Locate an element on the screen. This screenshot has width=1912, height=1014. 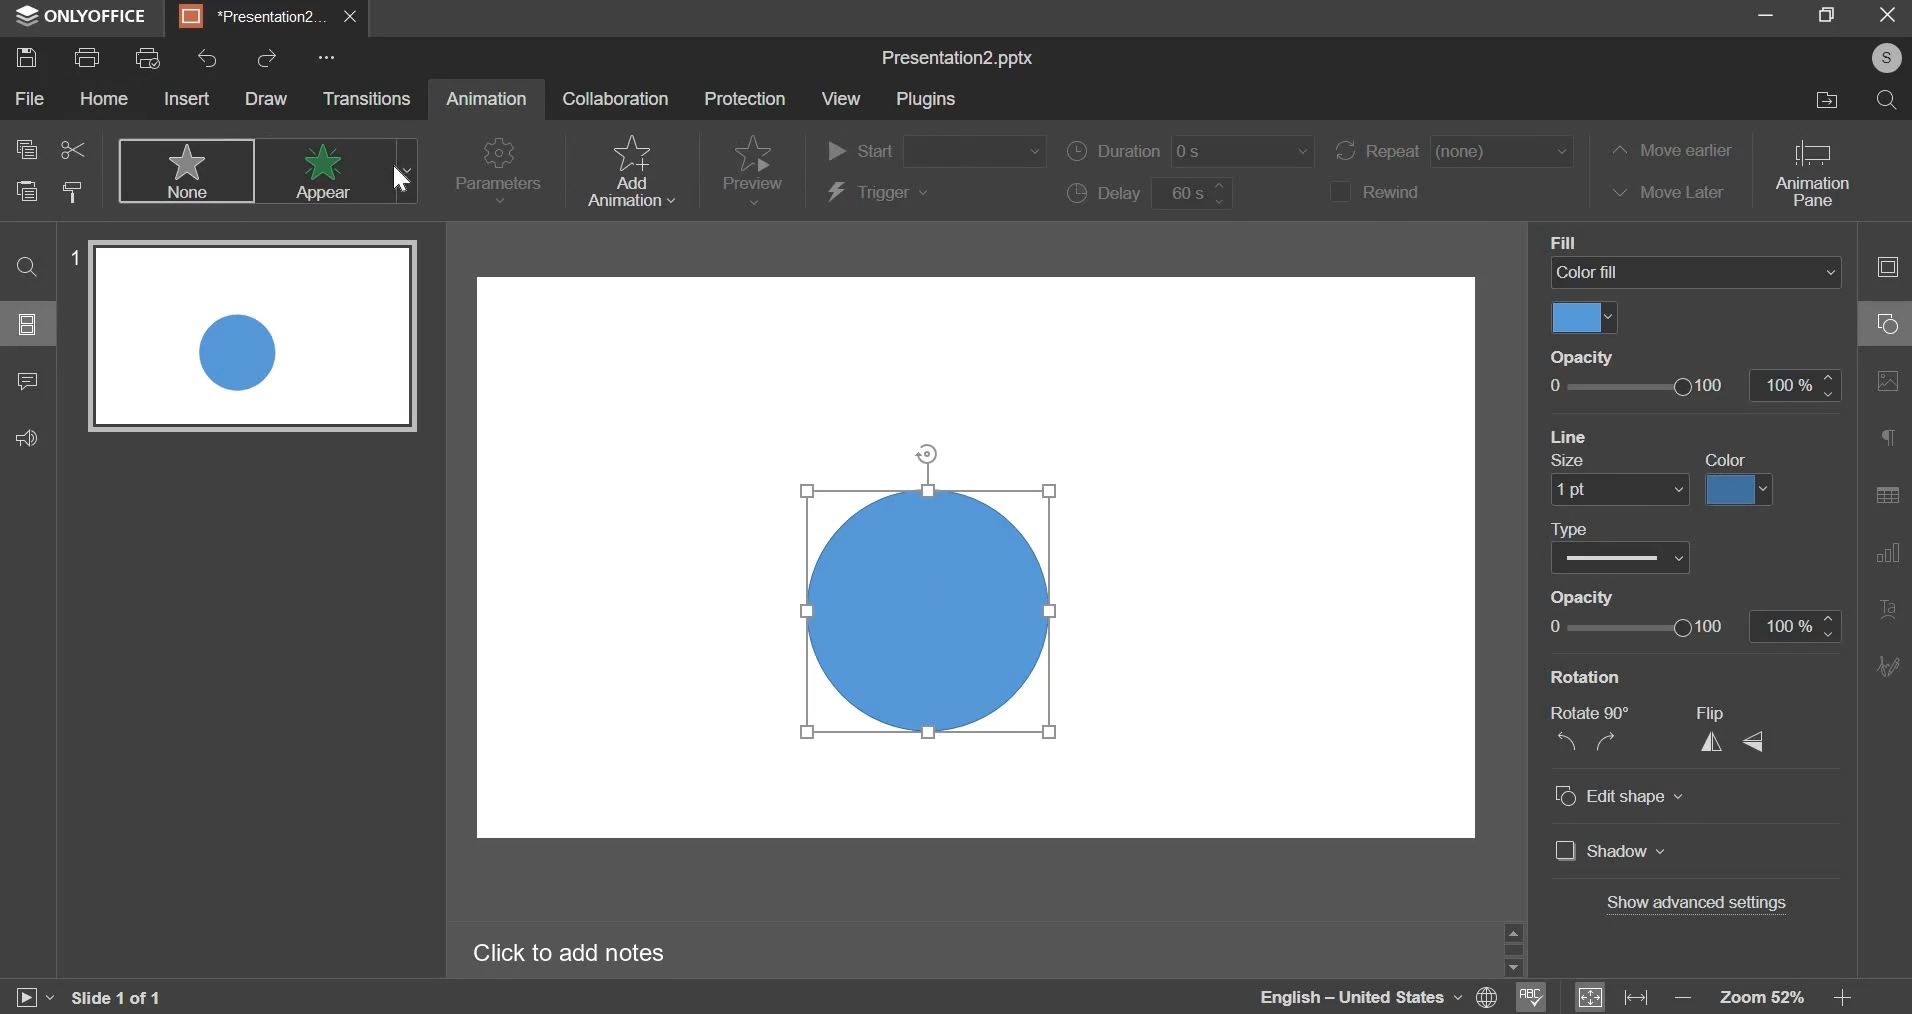
spellcheck is located at coordinates (1533, 994).